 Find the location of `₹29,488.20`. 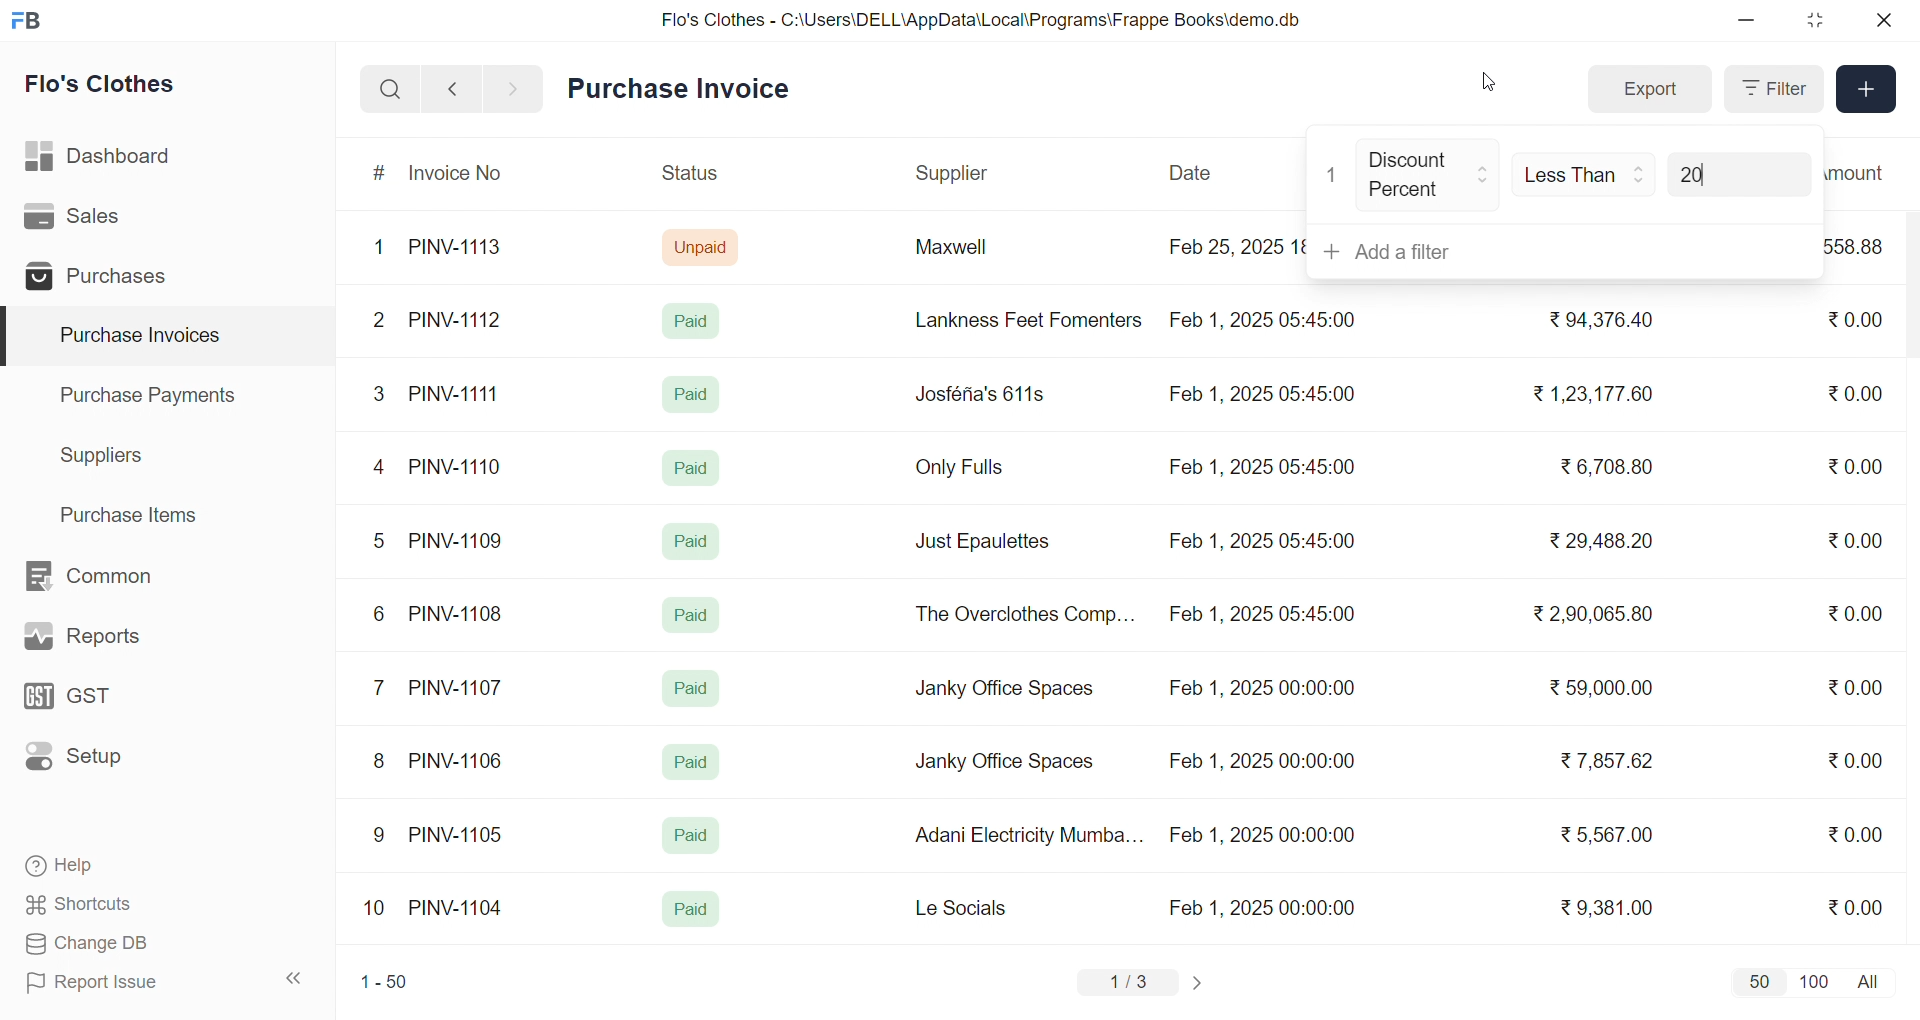

₹29,488.20 is located at coordinates (1595, 541).